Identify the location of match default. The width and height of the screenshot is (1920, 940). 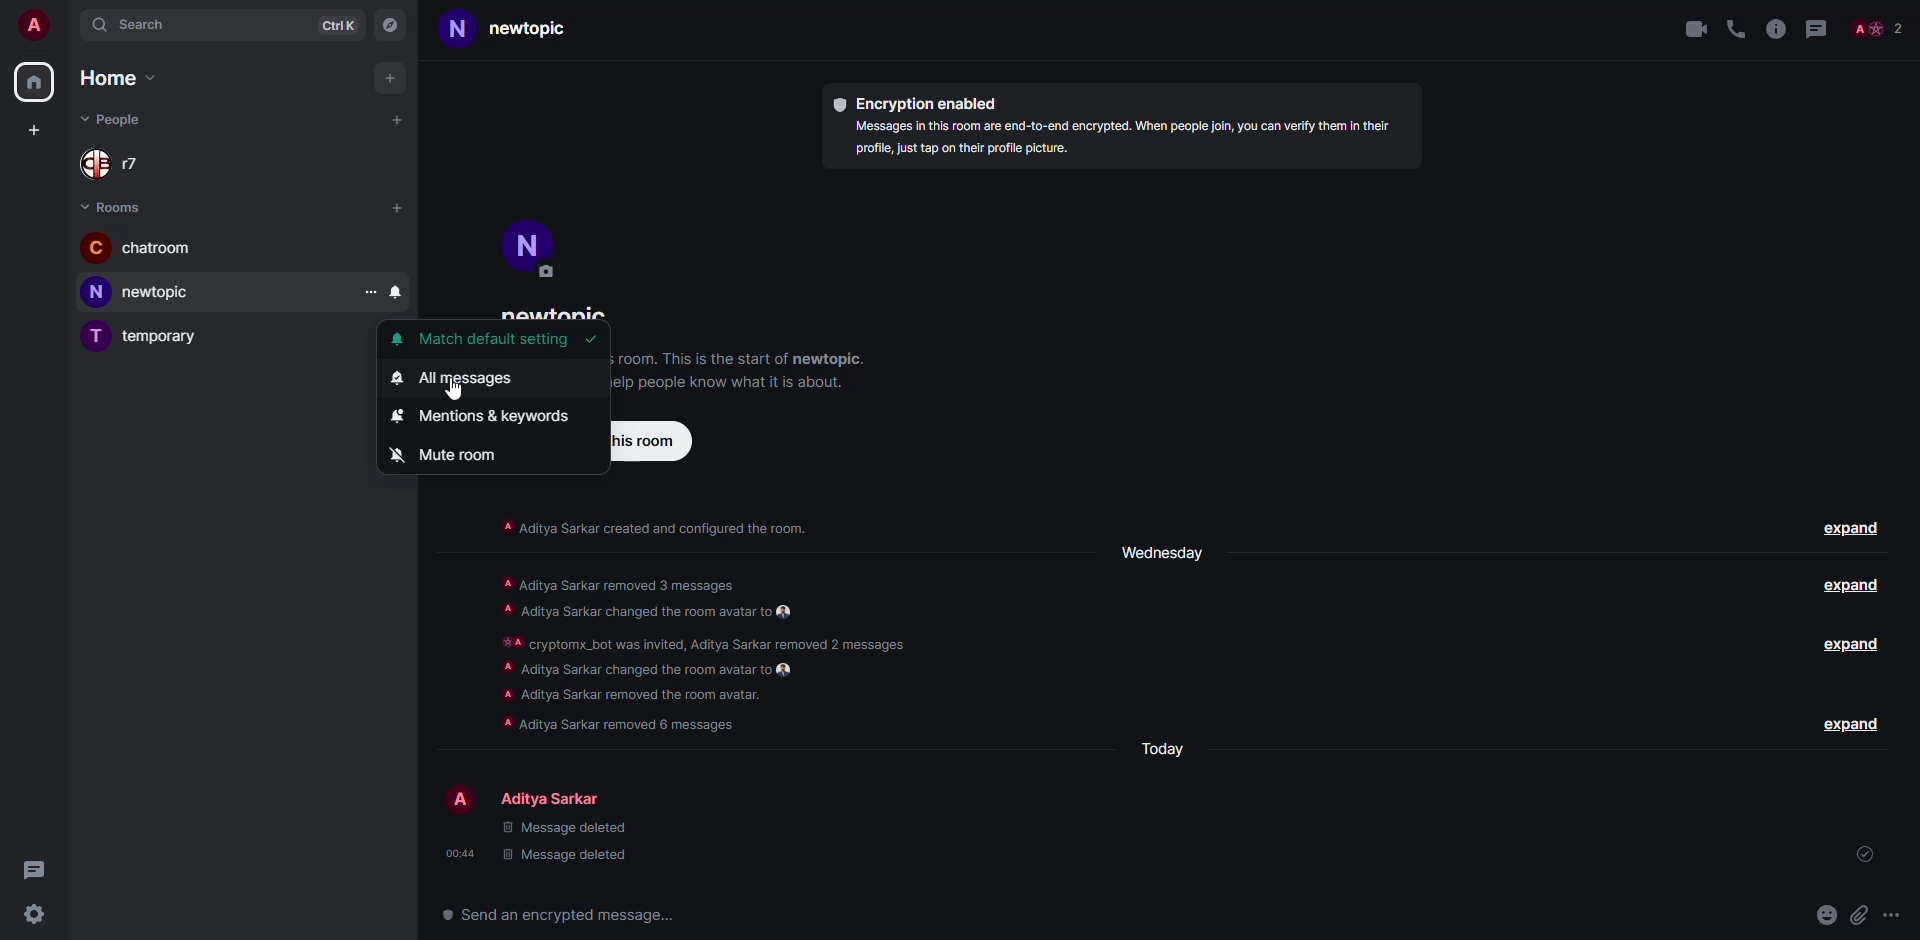
(488, 340).